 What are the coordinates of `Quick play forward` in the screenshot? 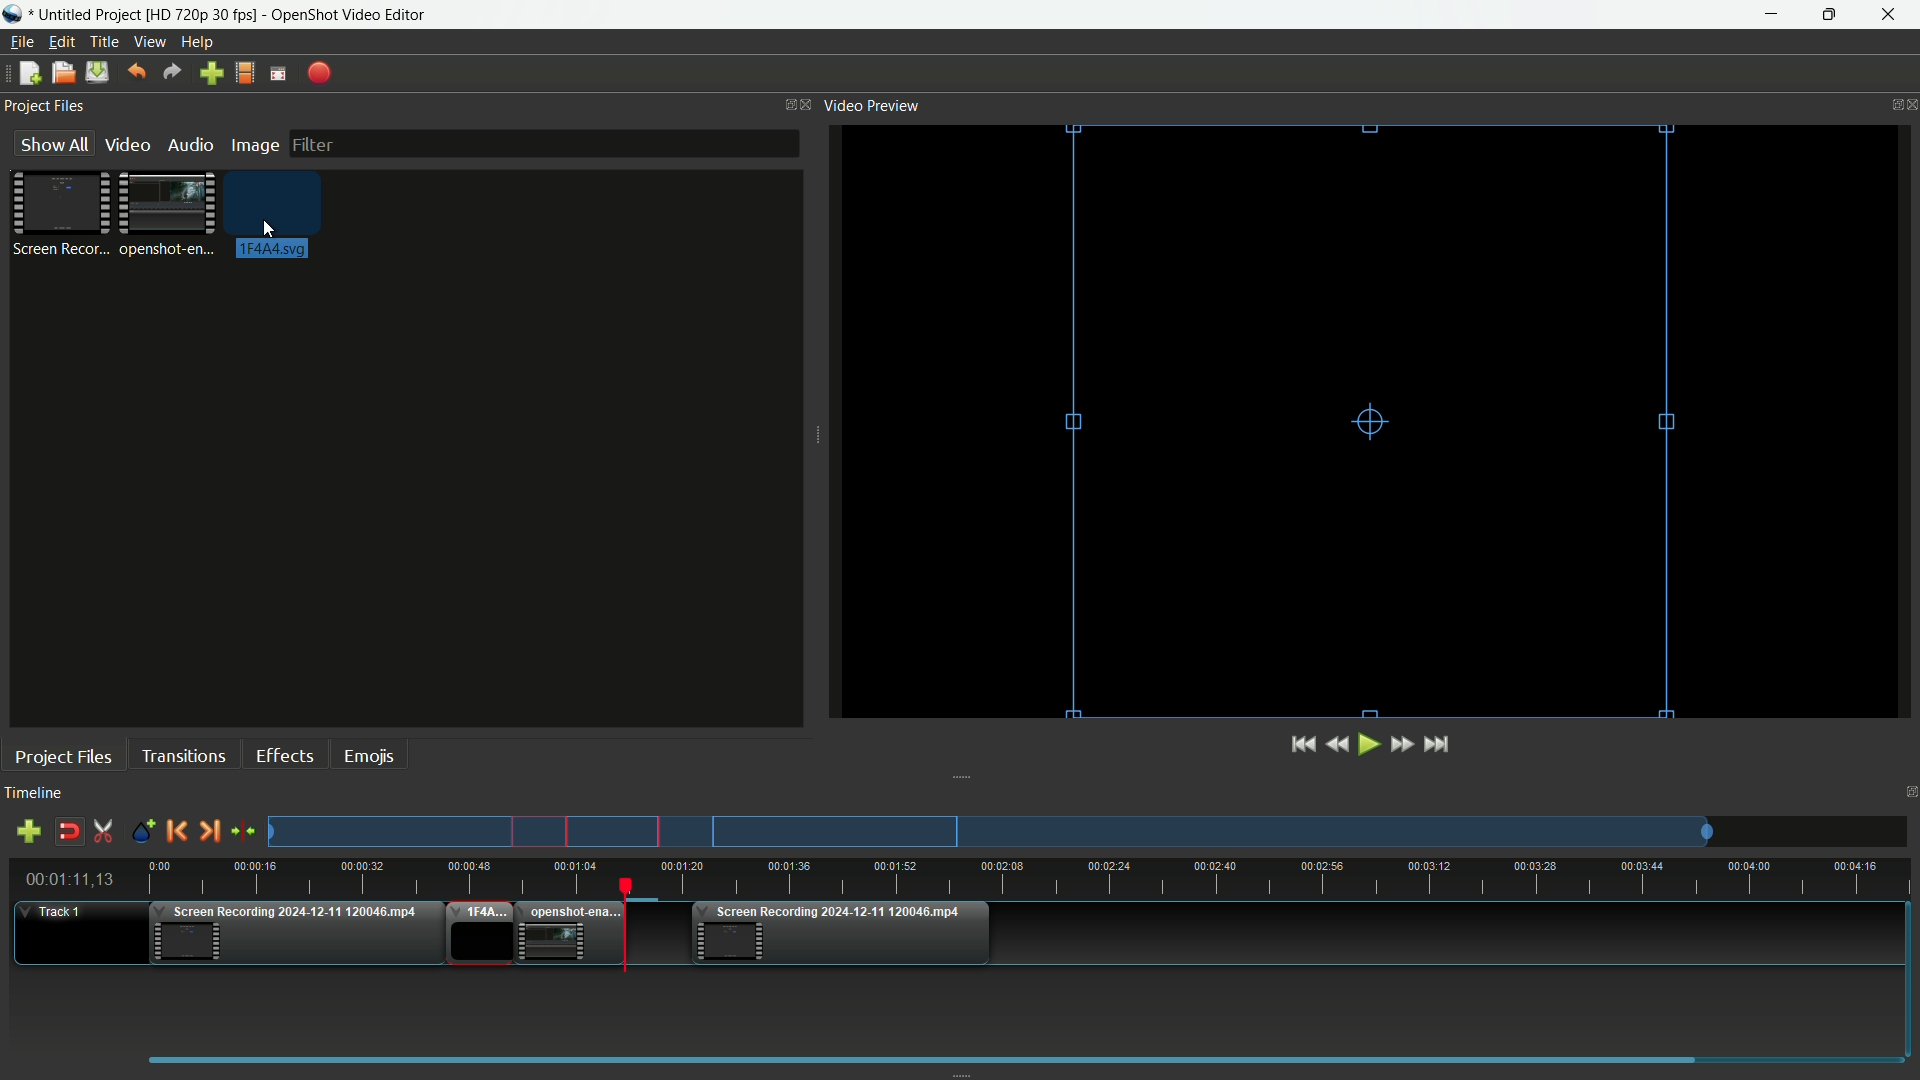 It's located at (1401, 744).